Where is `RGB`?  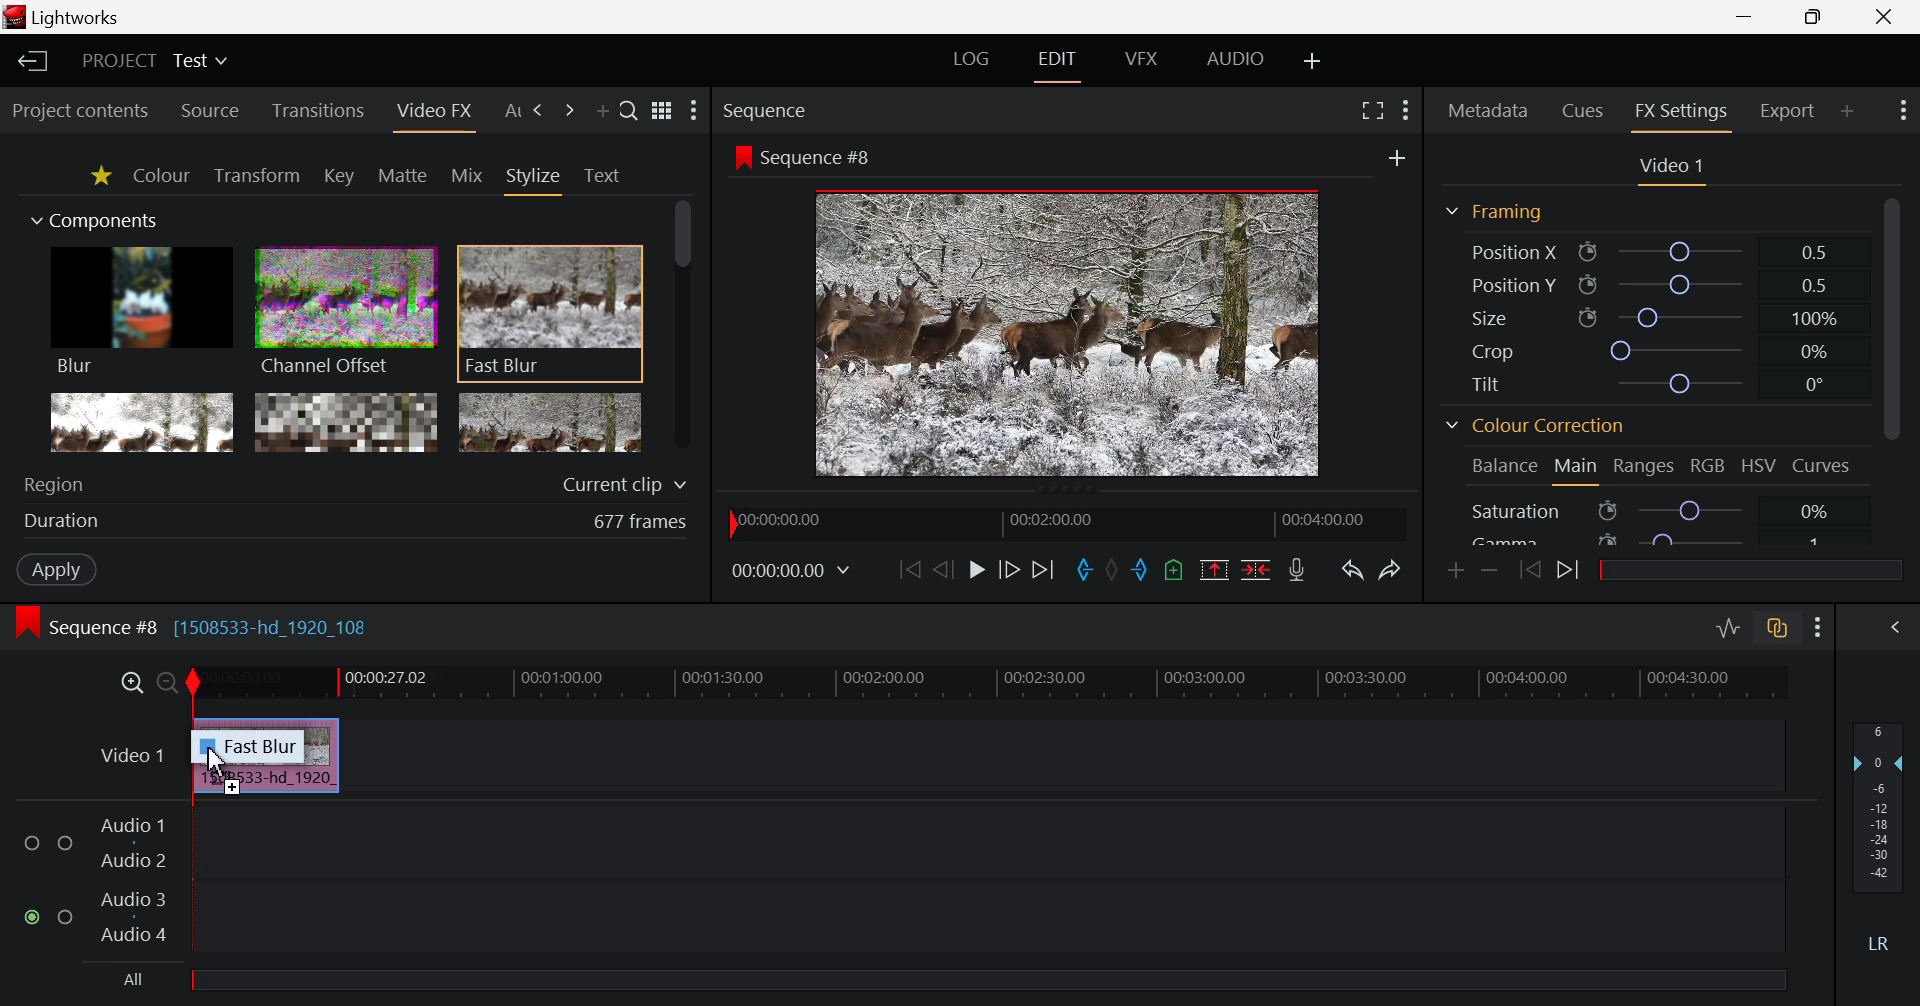
RGB is located at coordinates (1708, 466).